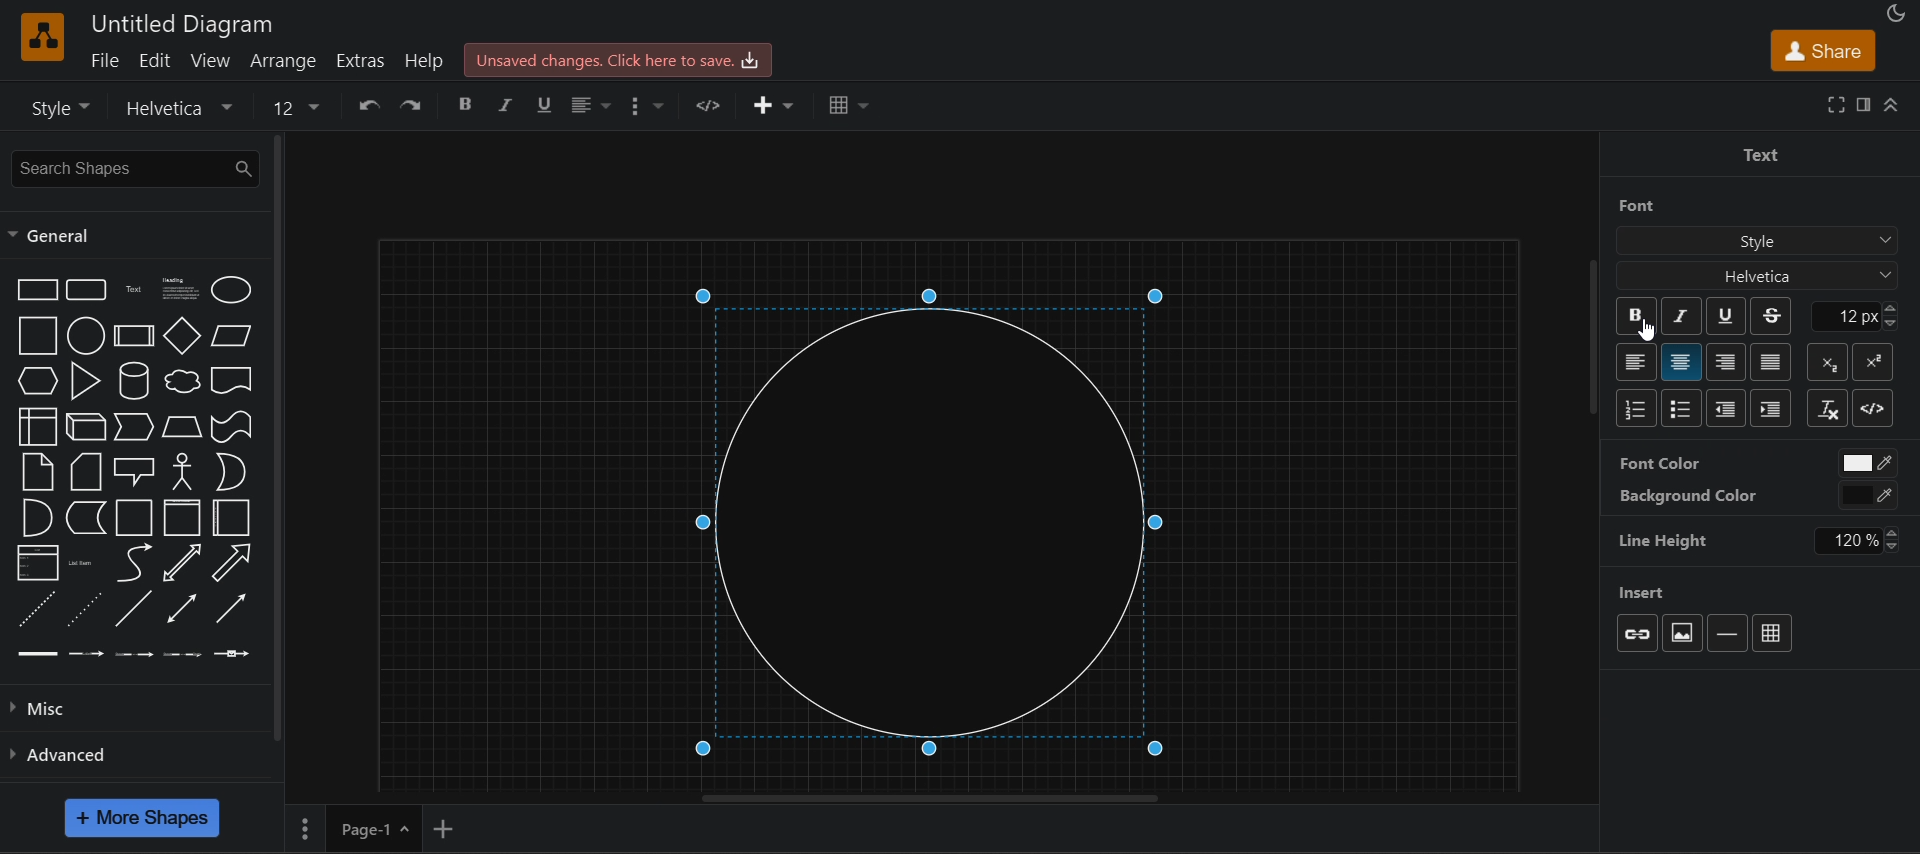 The height and width of the screenshot is (854, 1920). I want to click on subscript, so click(1825, 361).